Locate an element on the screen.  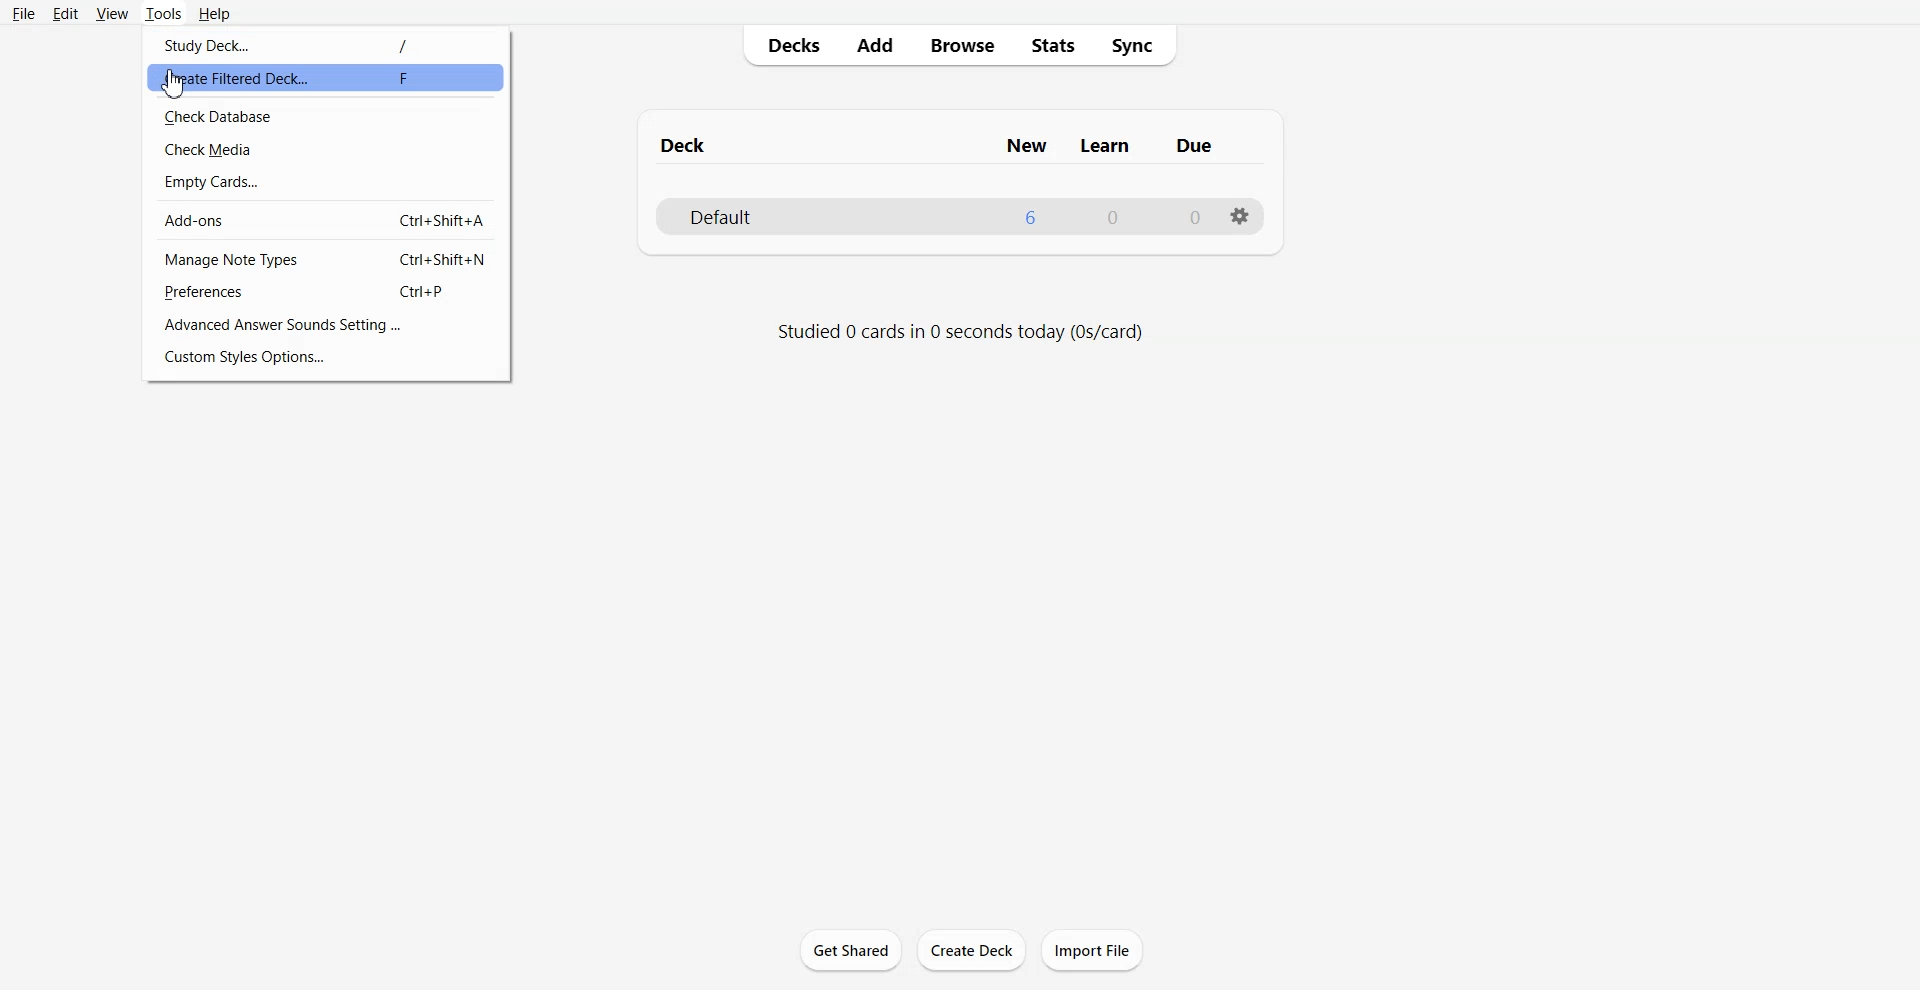
Decks is located at coordinates (787, 46).